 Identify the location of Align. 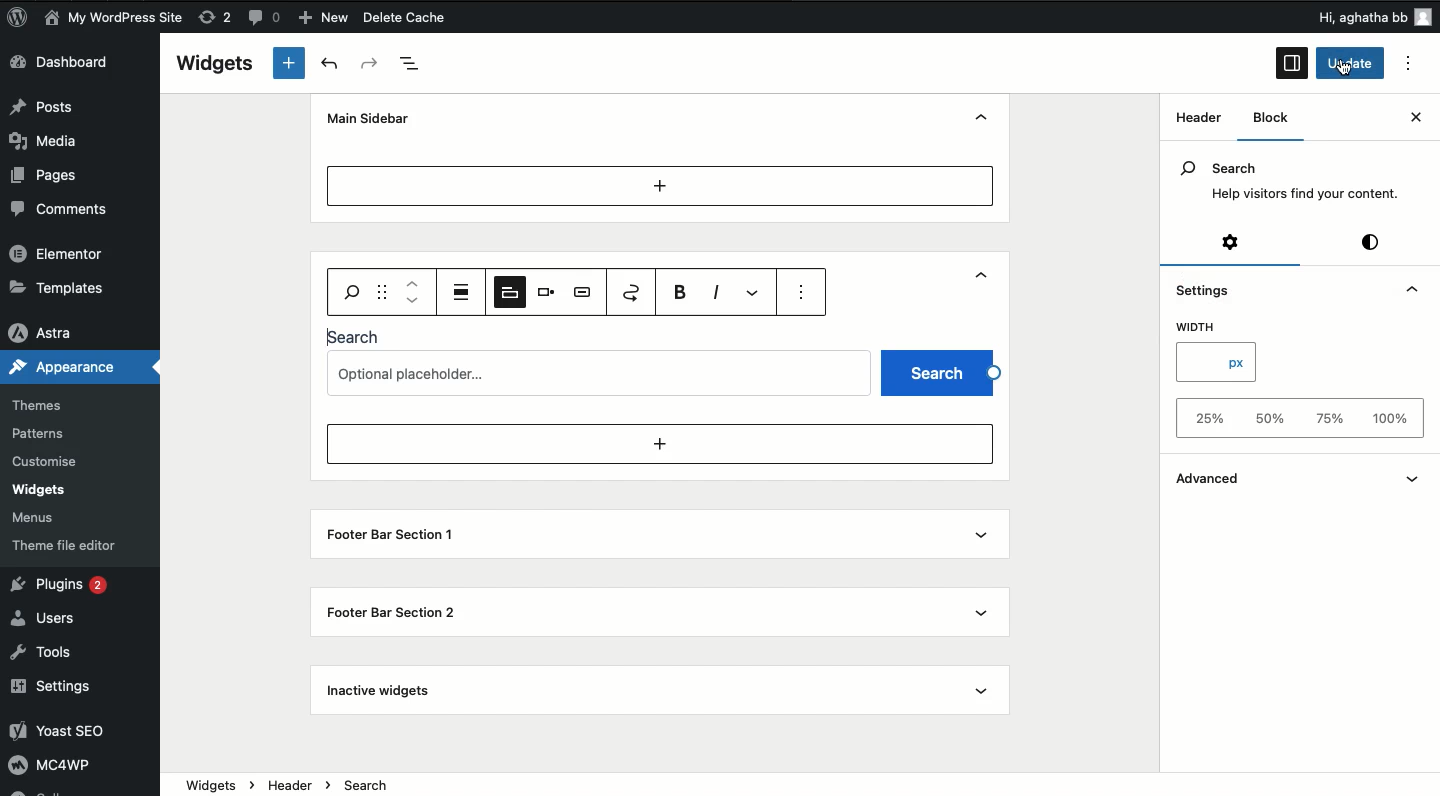
(463, 291).